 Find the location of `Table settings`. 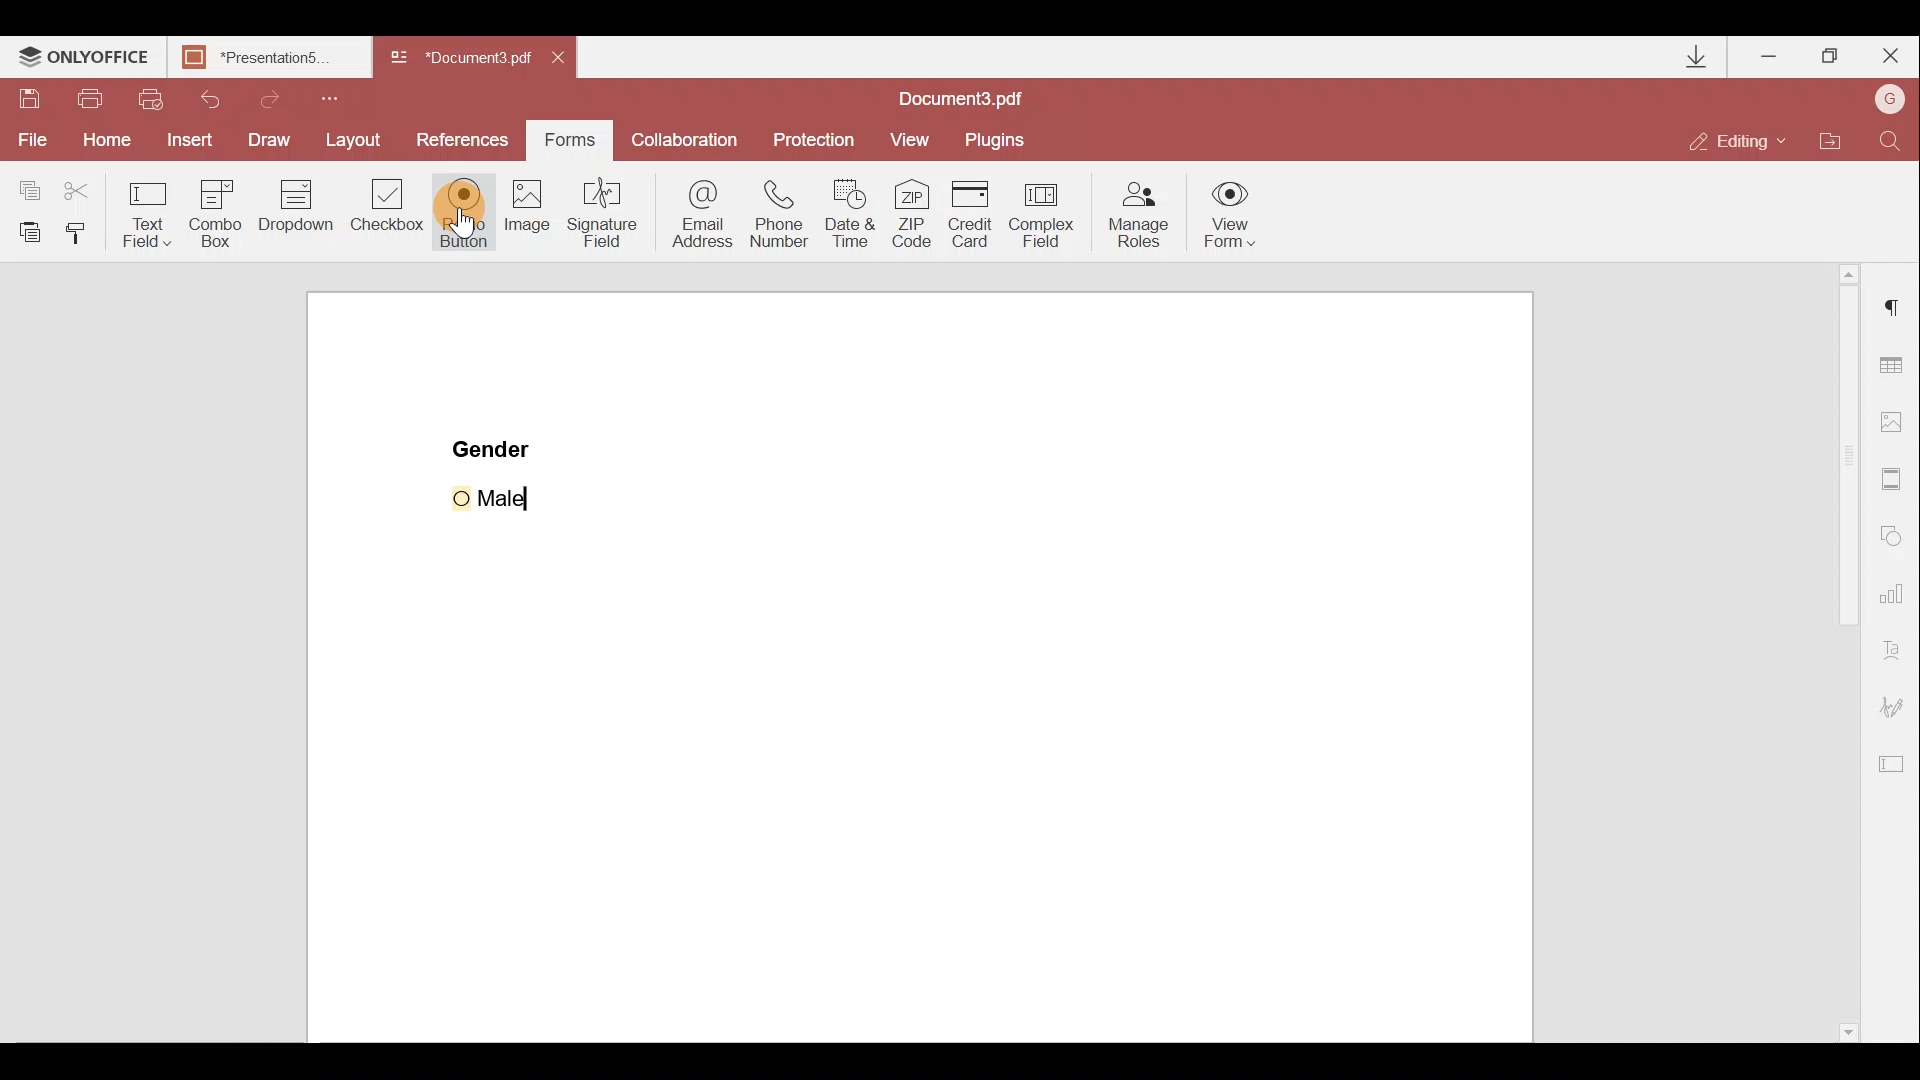

Table settings is located at coordinates (1895, 361).